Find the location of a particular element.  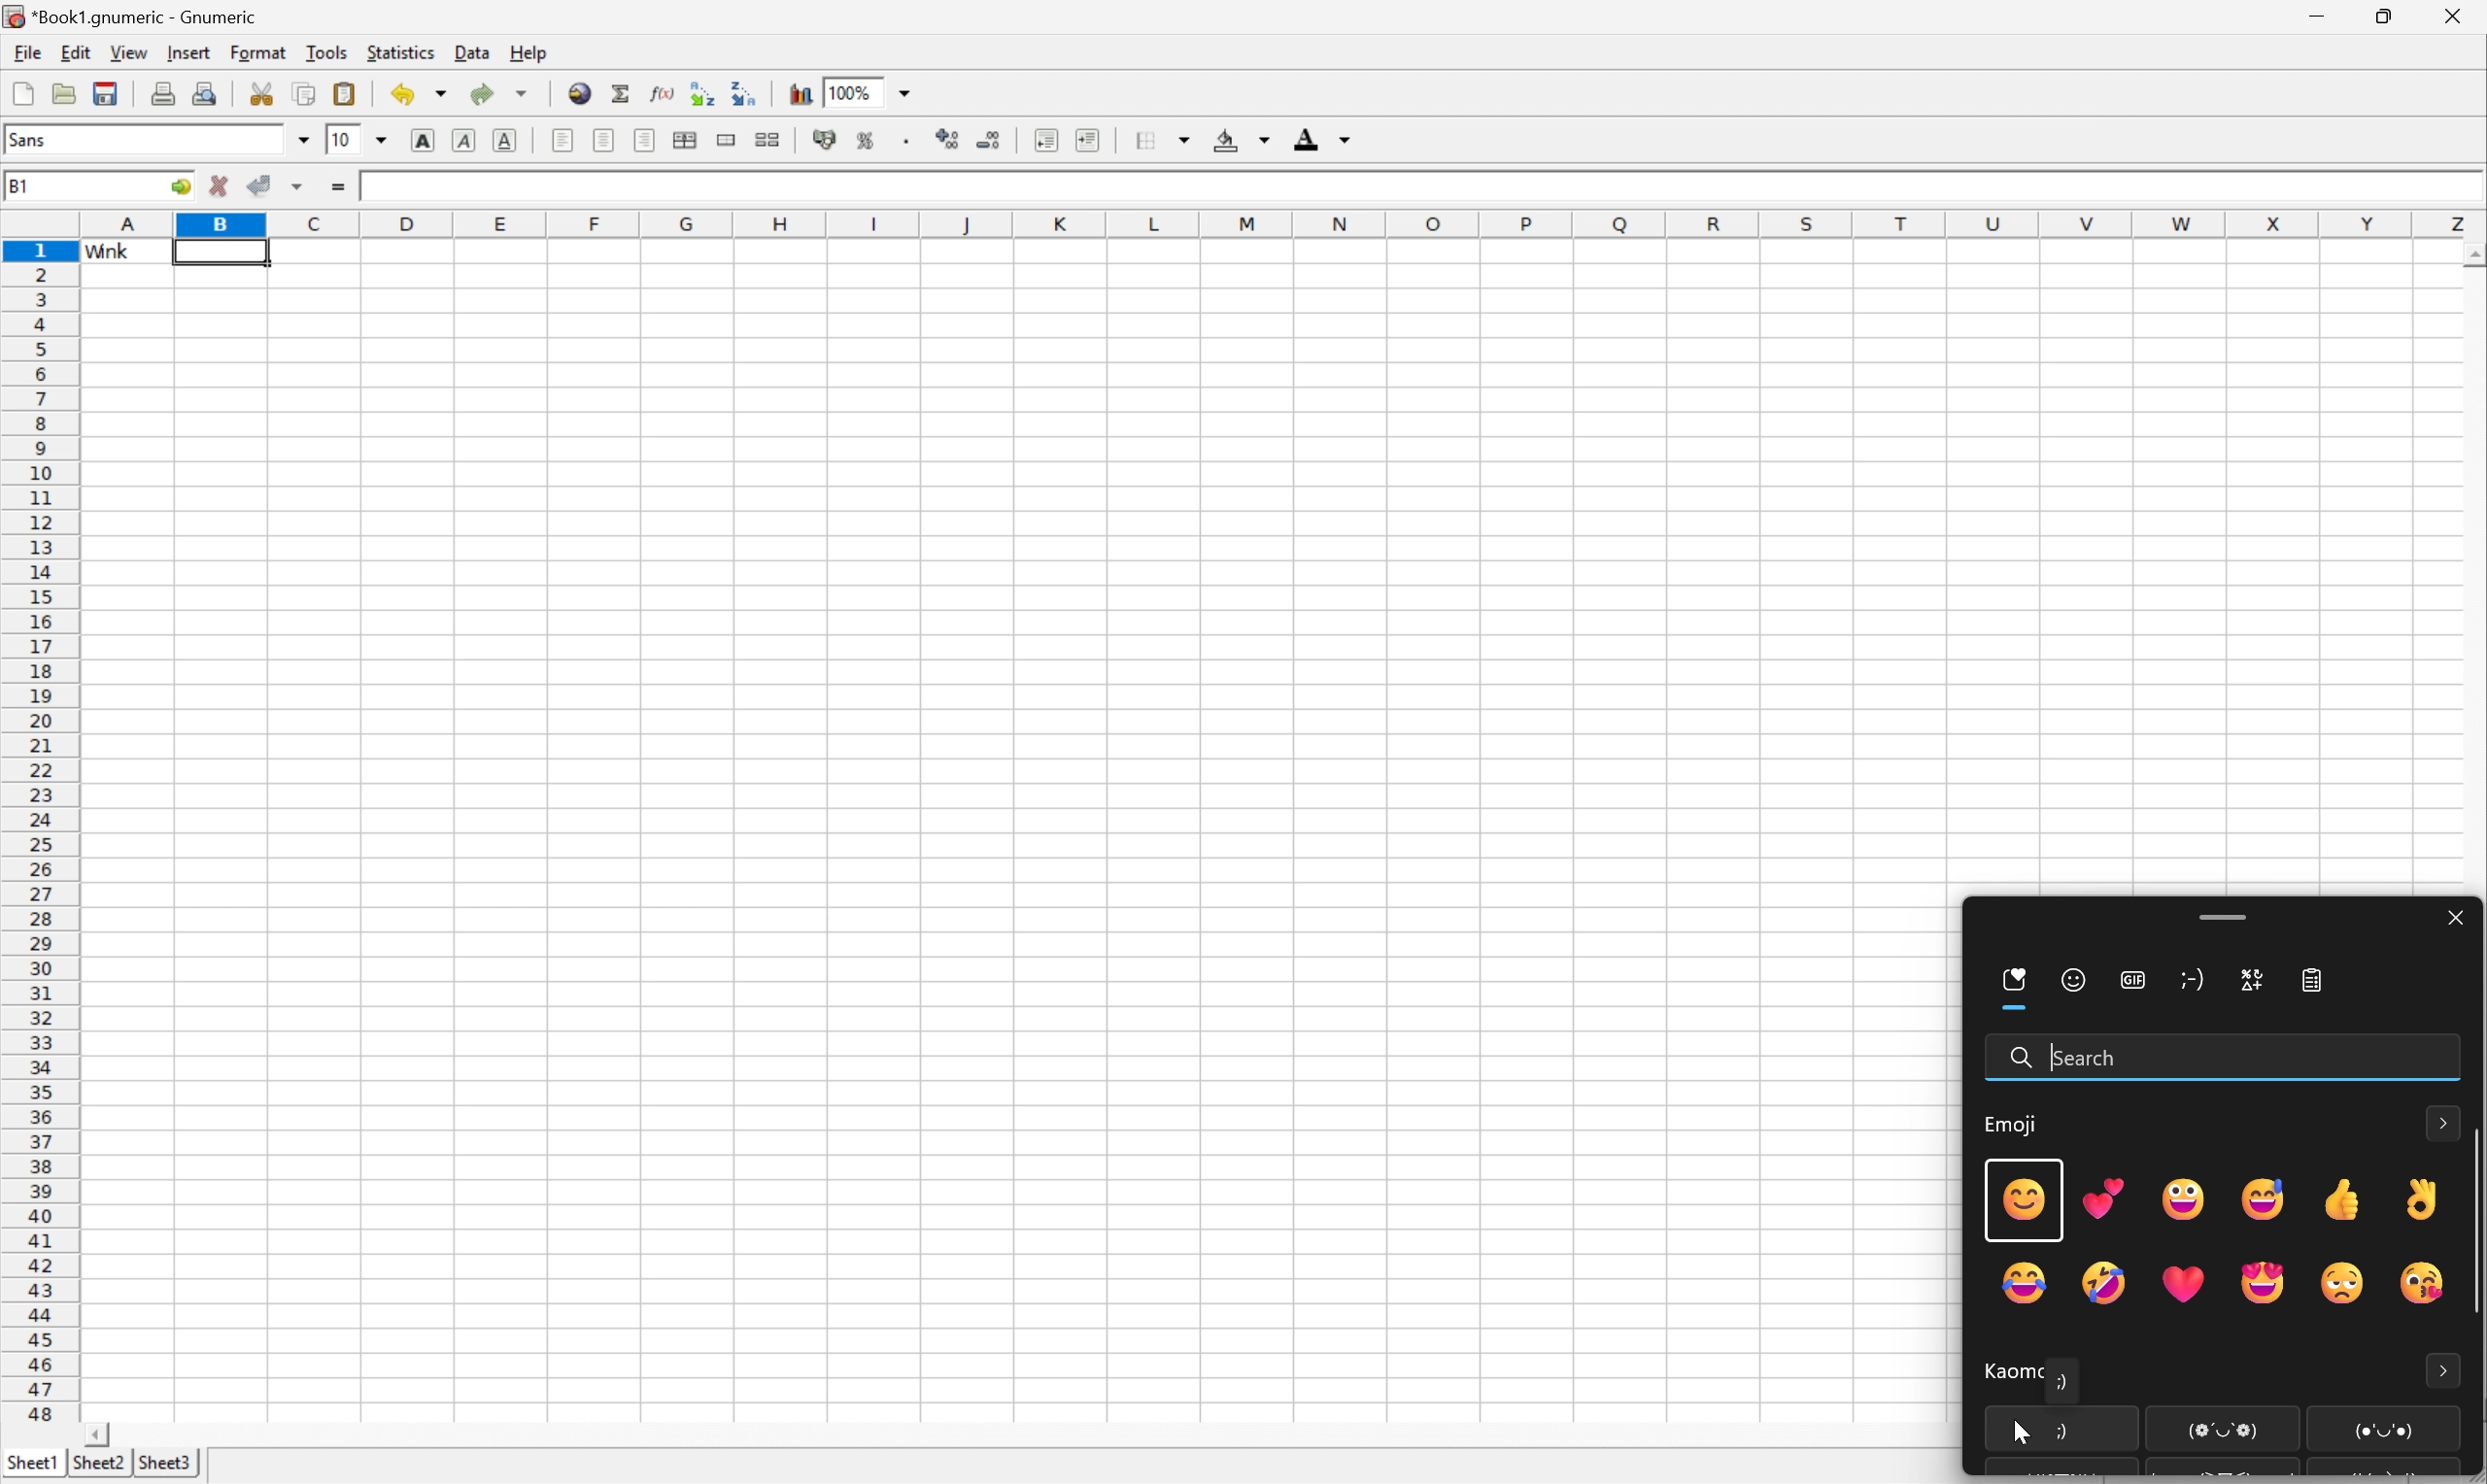

bold is located at coordinates (425, 139).